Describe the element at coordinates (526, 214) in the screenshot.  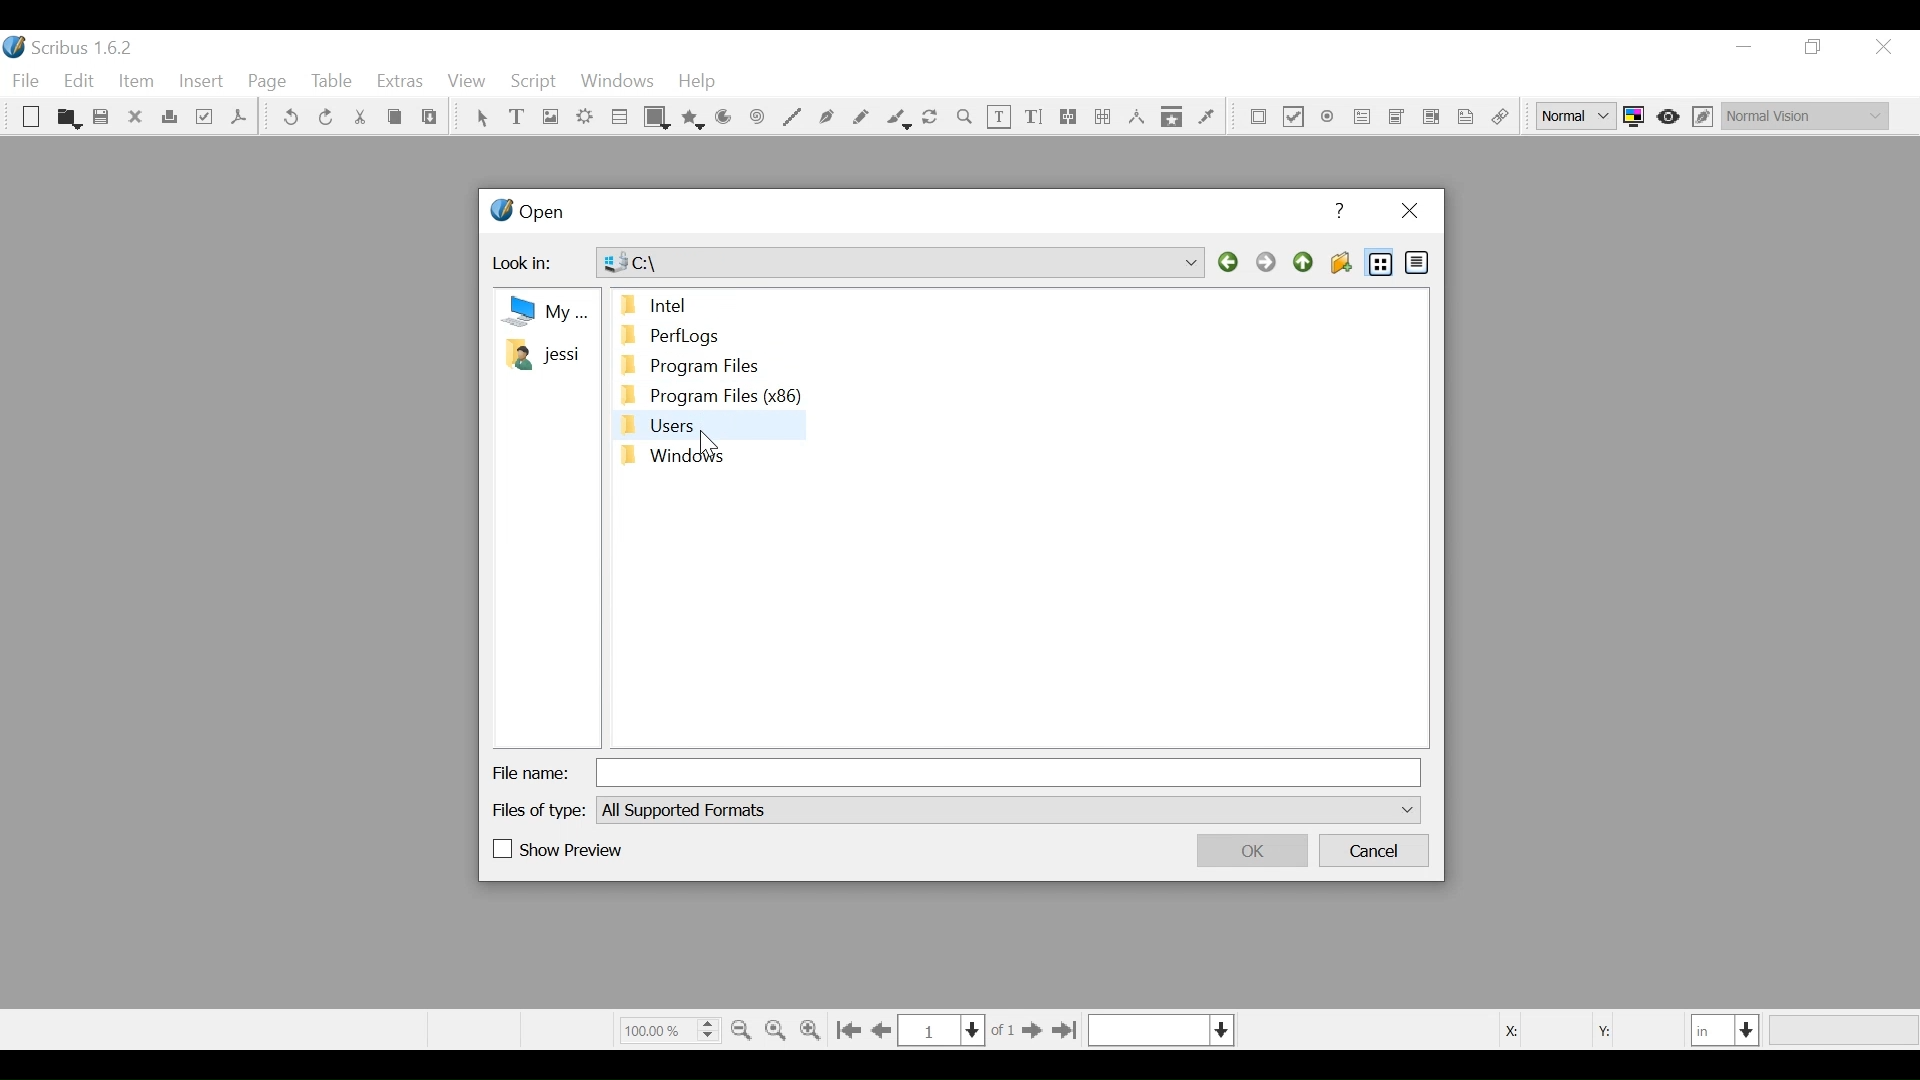
I see `Open` at that location.